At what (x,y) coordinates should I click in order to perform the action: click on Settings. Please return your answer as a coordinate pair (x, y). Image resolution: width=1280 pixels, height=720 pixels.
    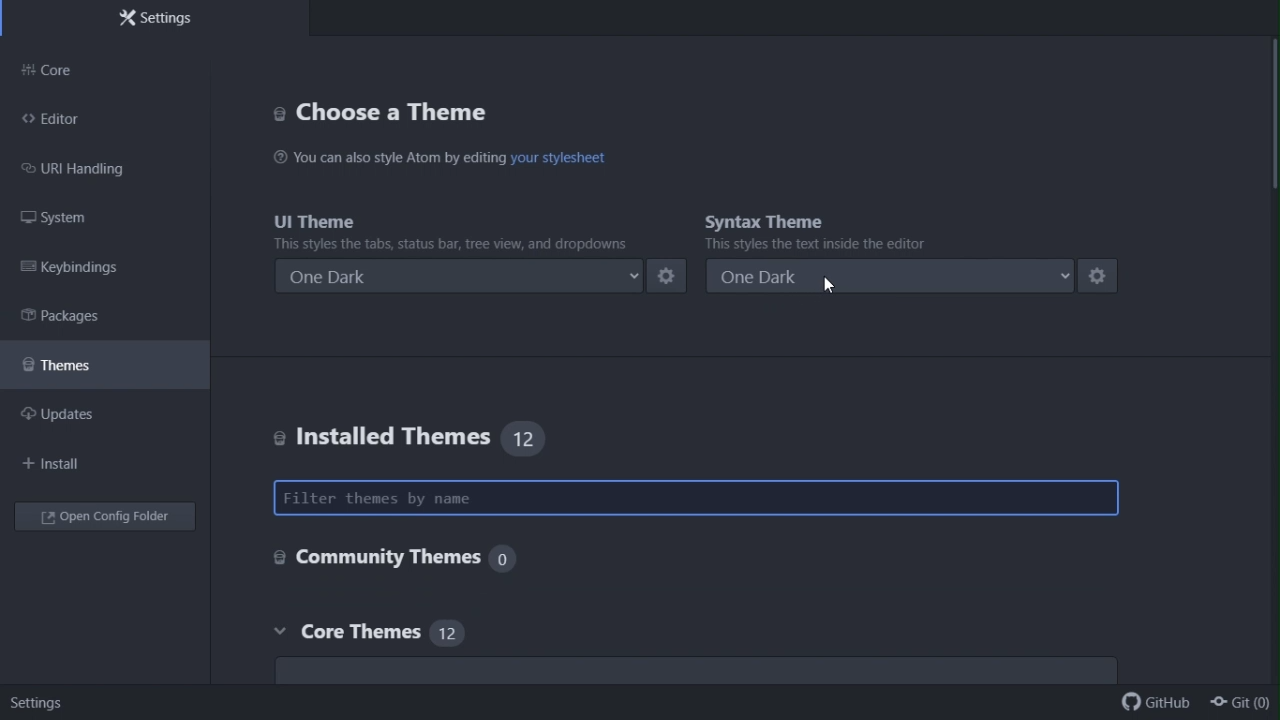
    Looking at the image, I should click on (157, 19).